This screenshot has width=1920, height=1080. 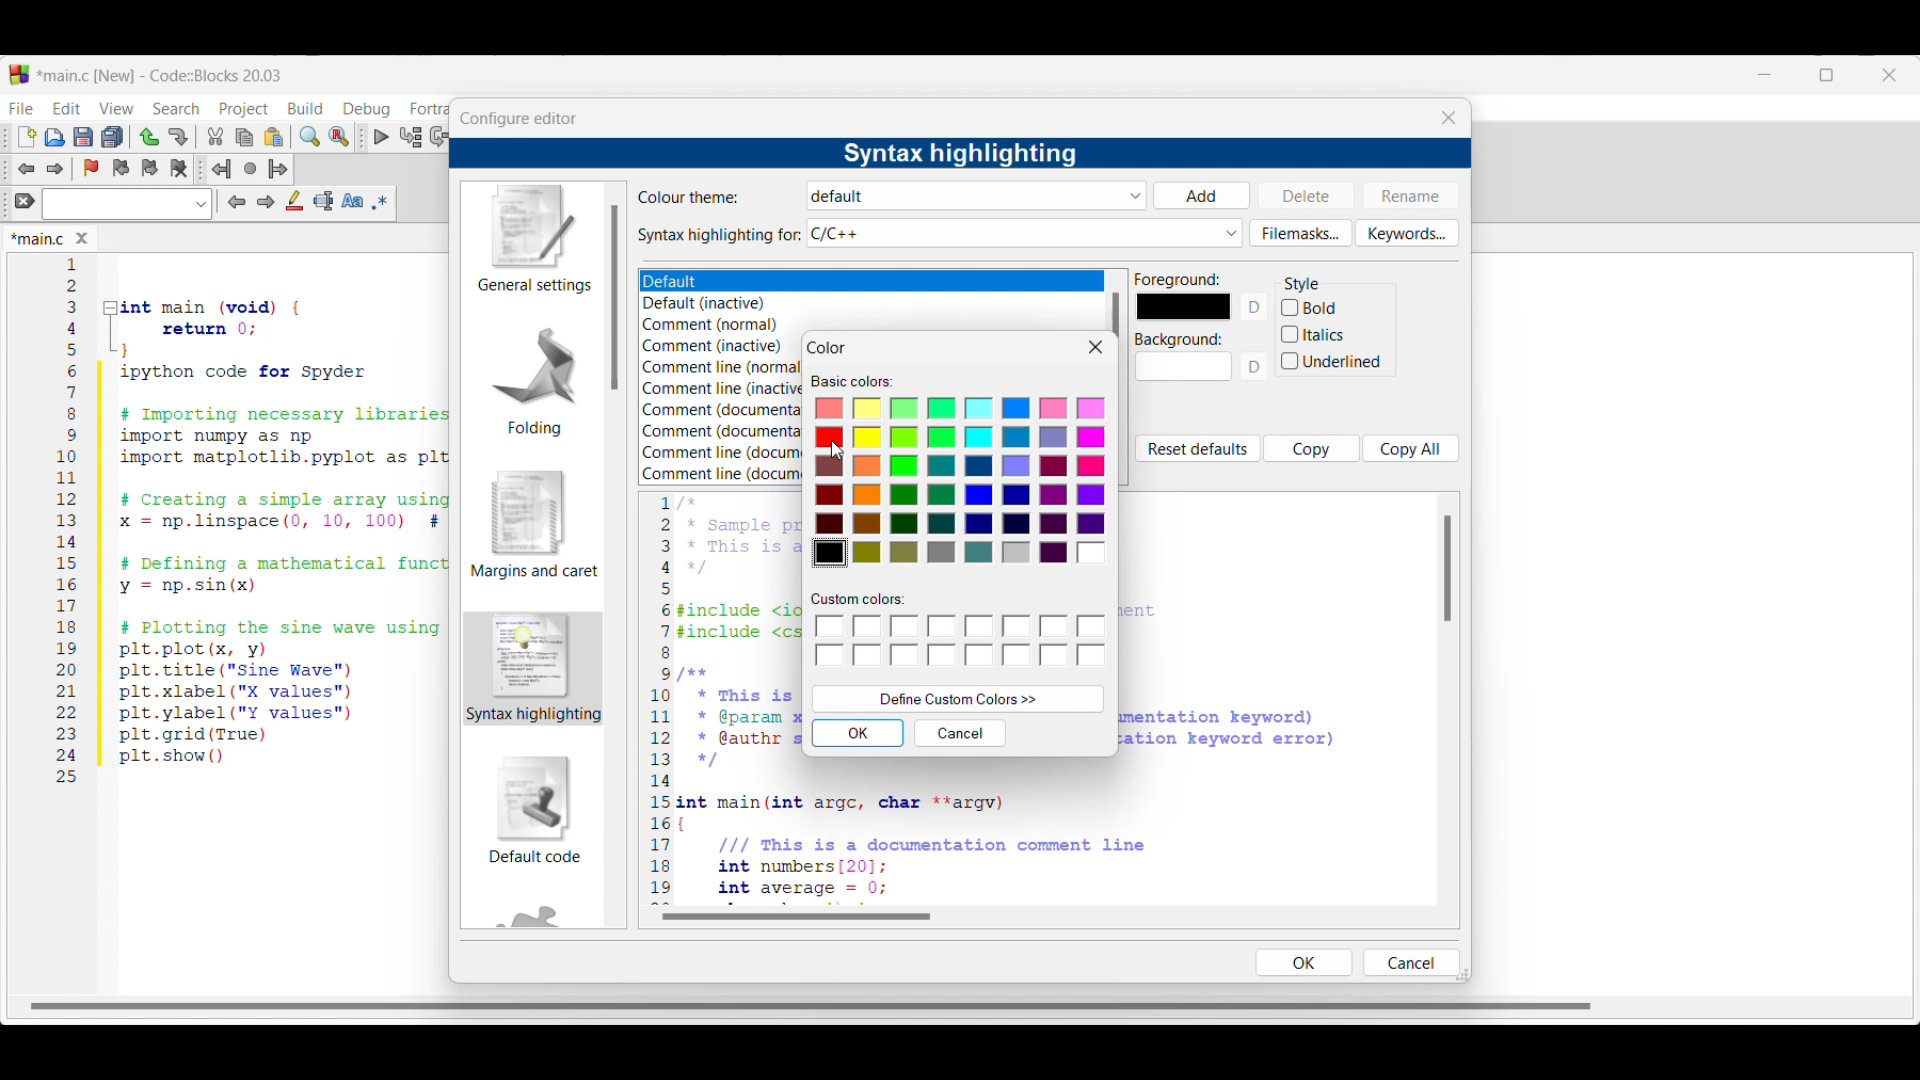 What do you see at coordinates (91, 168) in the screenshot?
I see `Toggle bookmarks` at bounding box center [91, 168].